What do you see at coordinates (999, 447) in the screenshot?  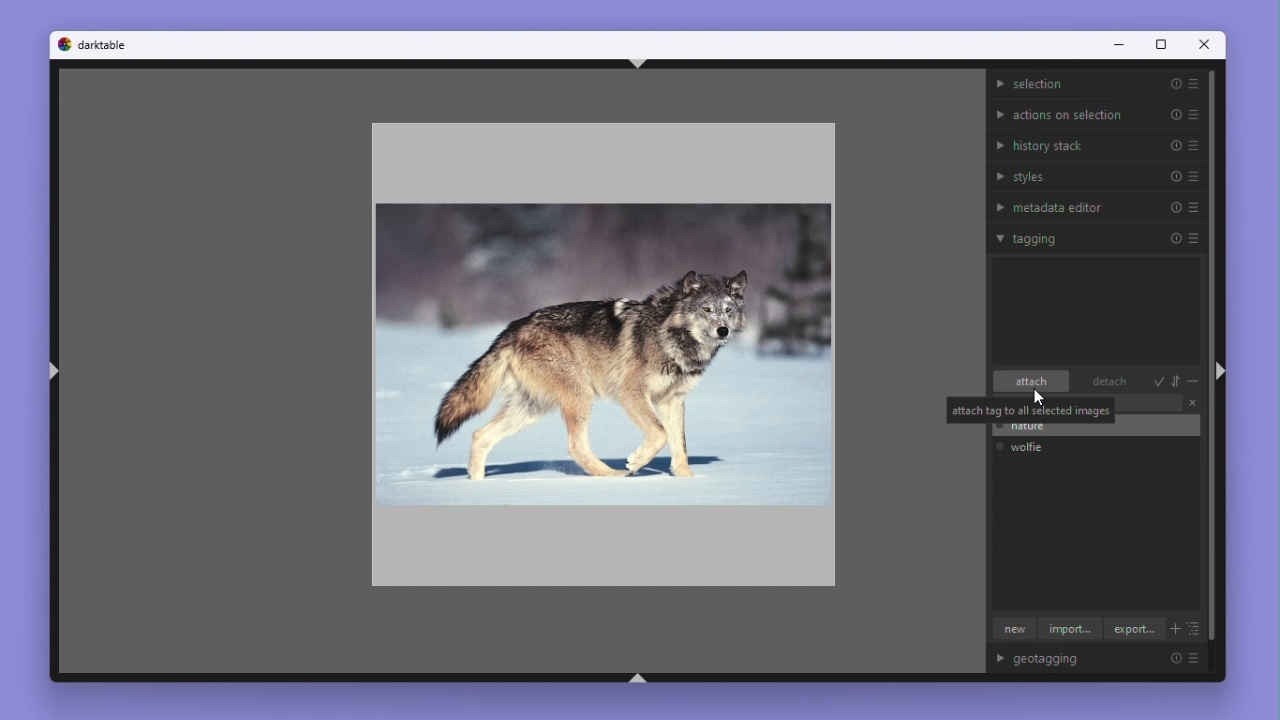 I see `checkbox` at bounding box center [999, 447].